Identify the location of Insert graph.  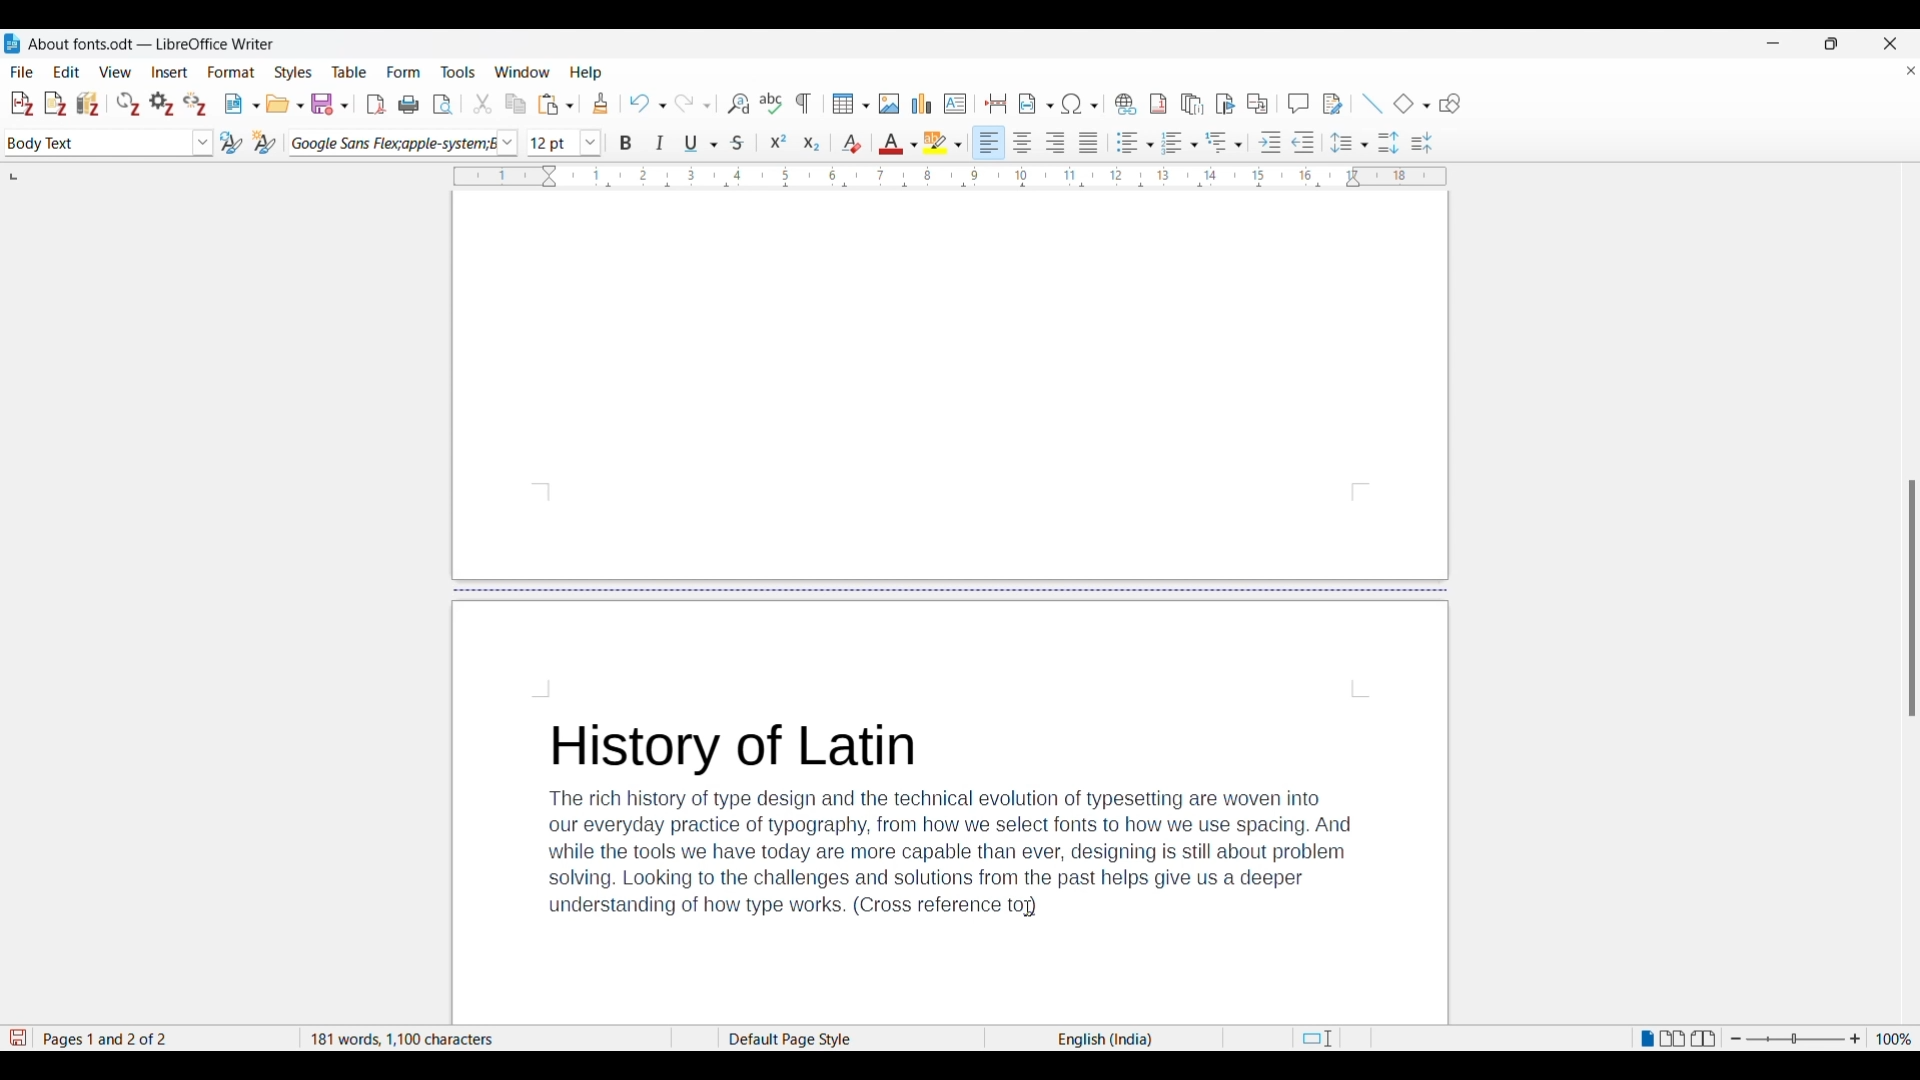
(923, 103).